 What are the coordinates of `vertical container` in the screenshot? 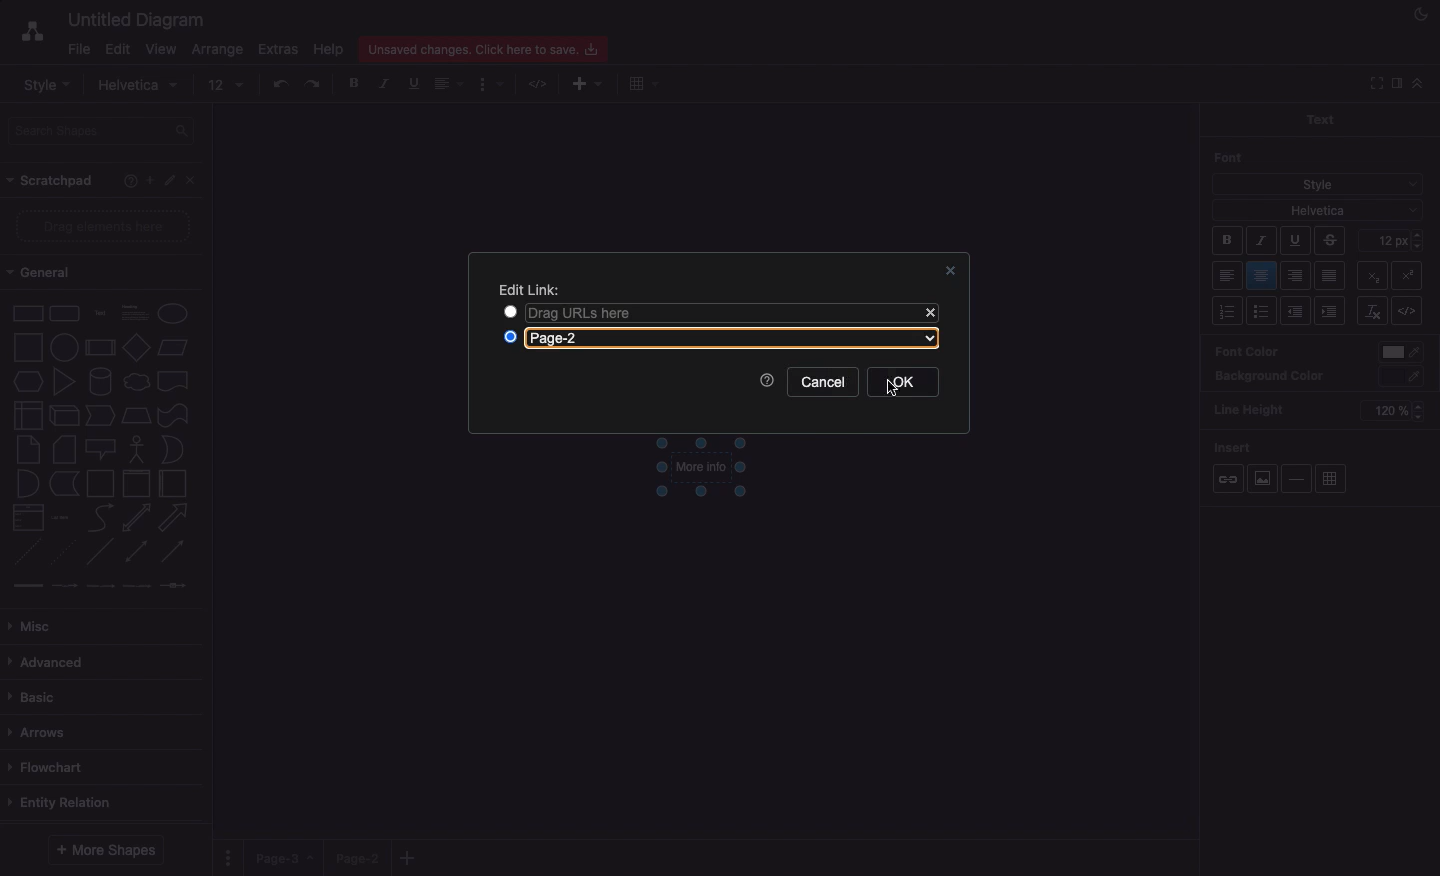 It's located at (136, 484).